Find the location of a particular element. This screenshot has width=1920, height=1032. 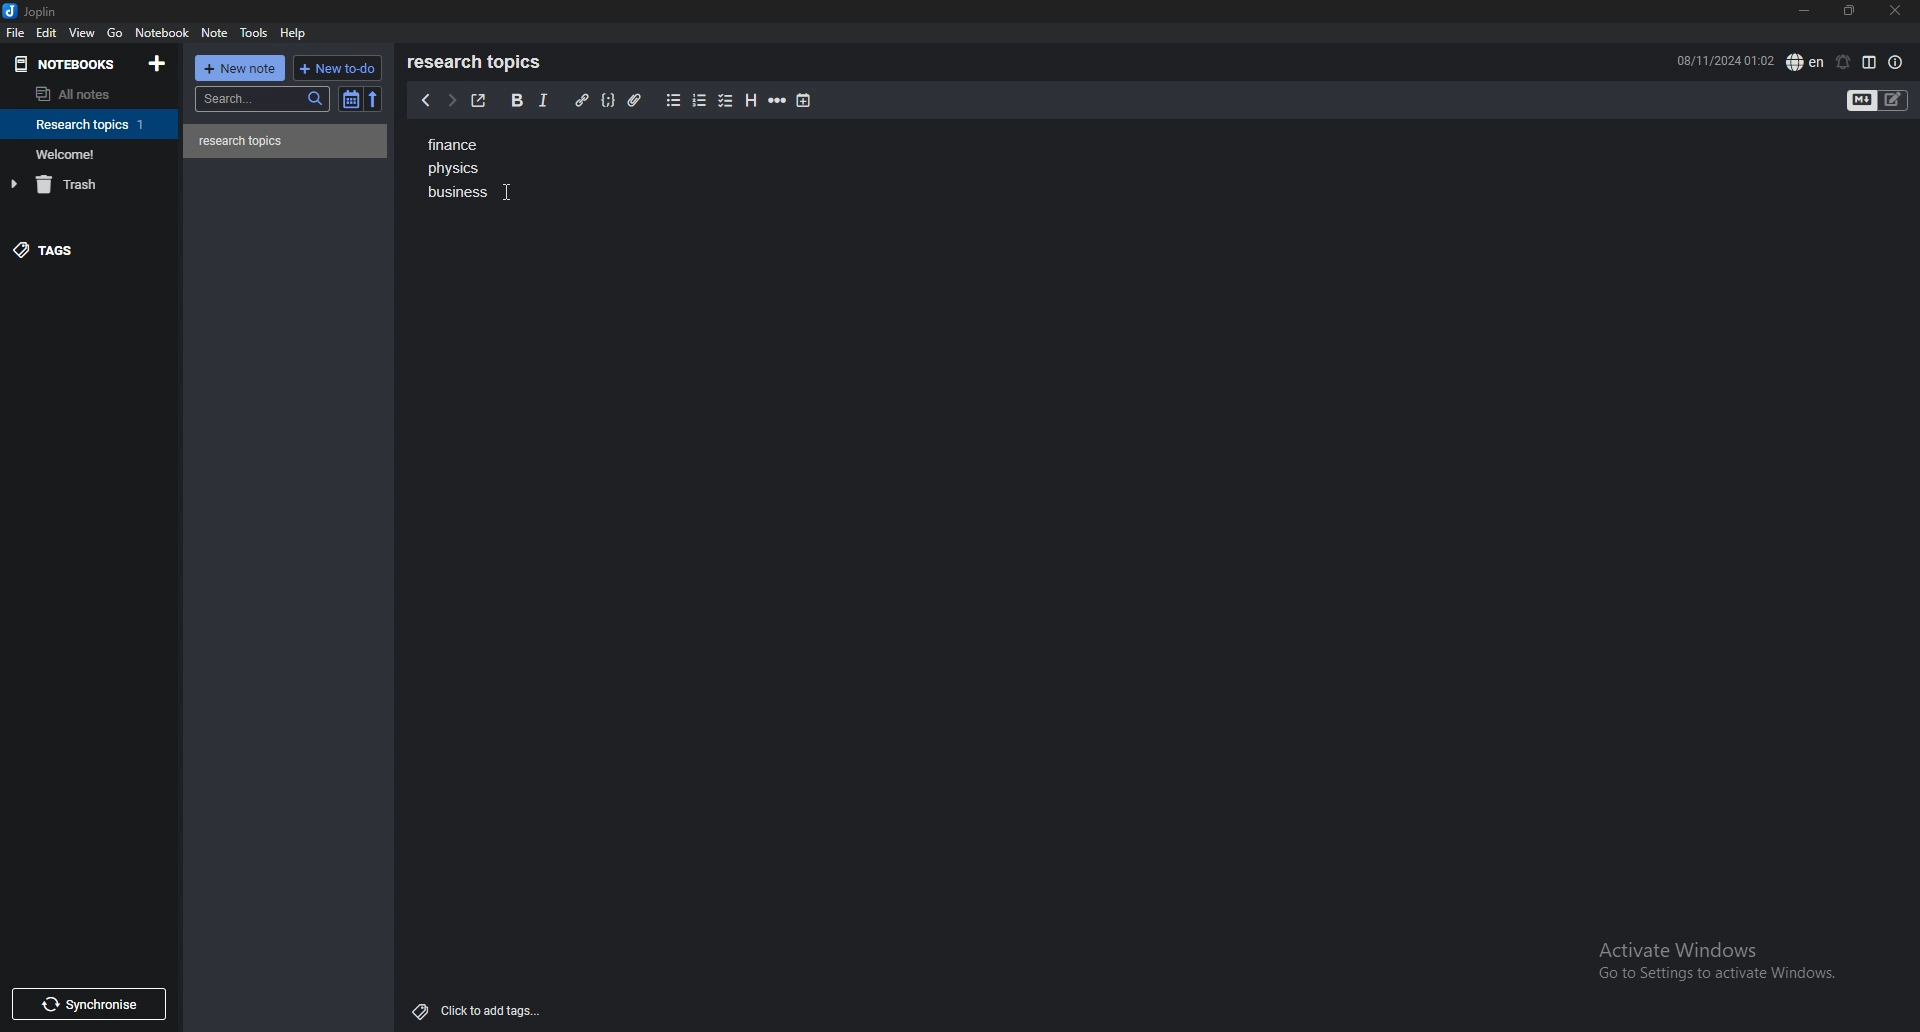

search bar is located at coordinates (264, 98).